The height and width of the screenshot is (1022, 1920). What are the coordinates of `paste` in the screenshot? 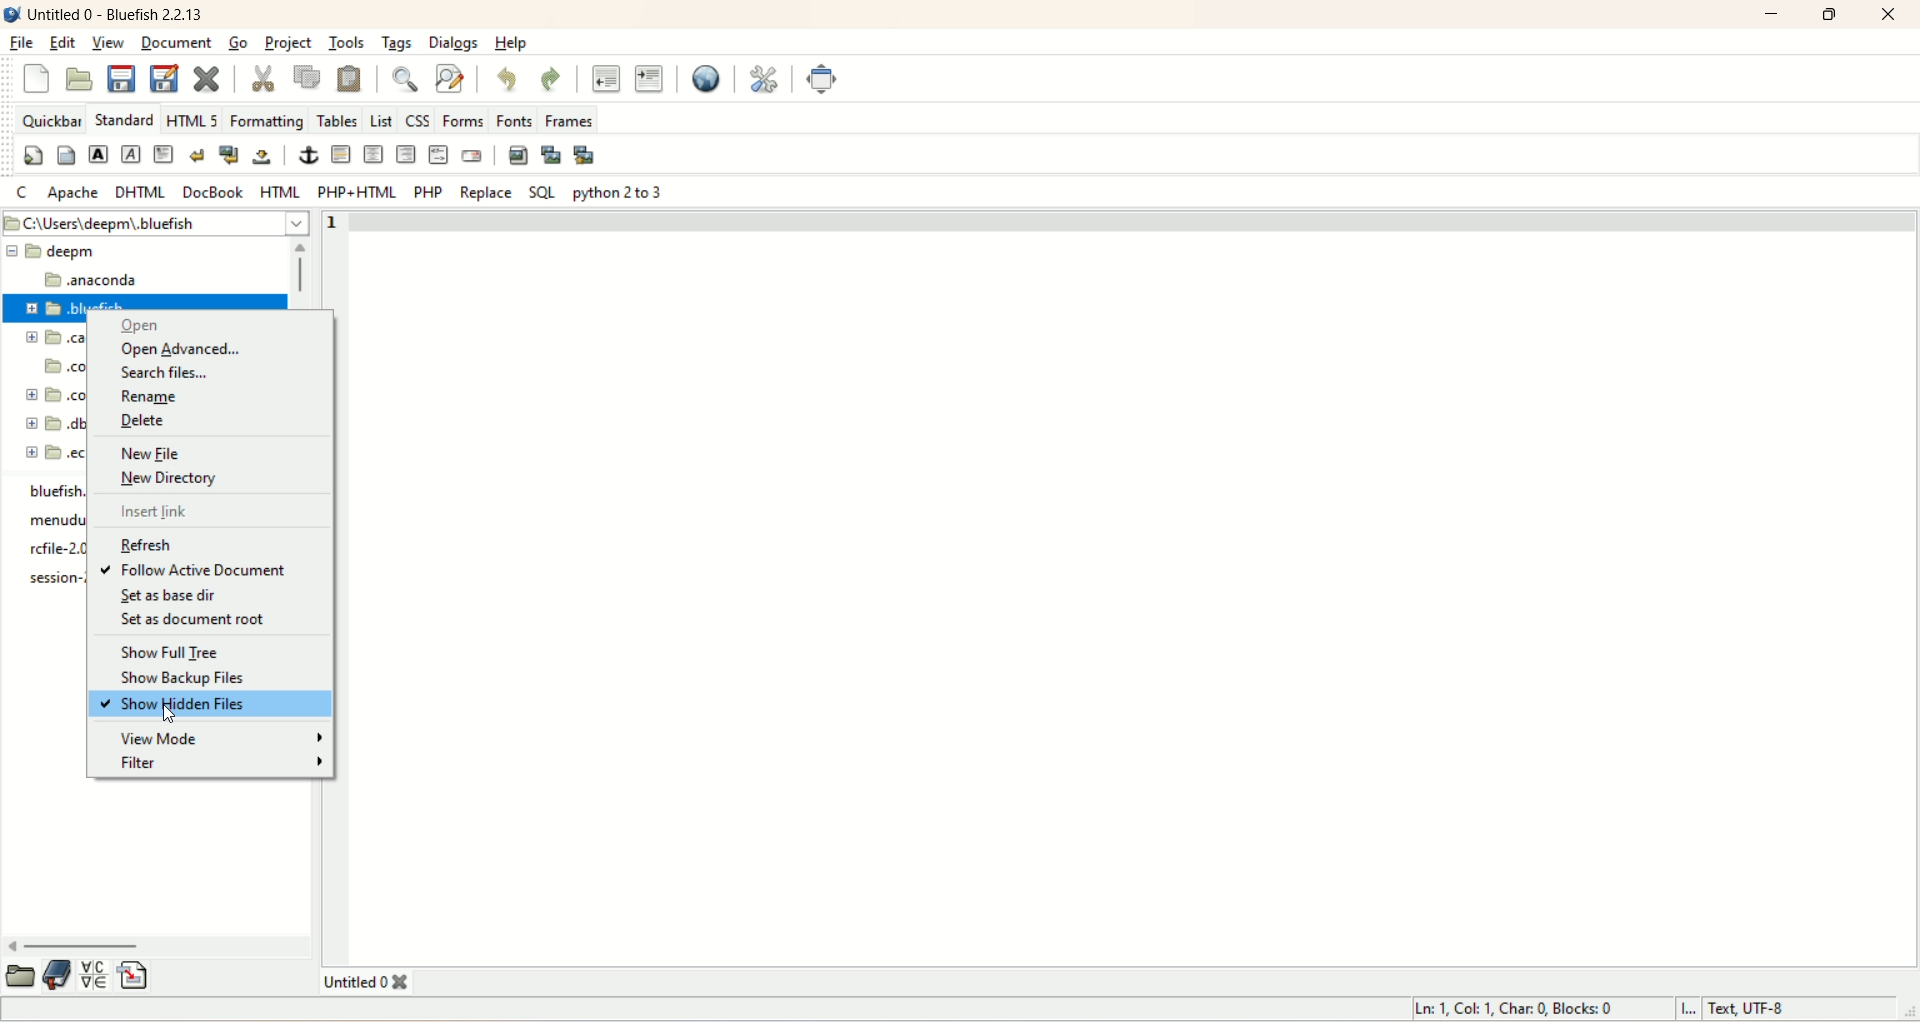 It's located at (352, 77).